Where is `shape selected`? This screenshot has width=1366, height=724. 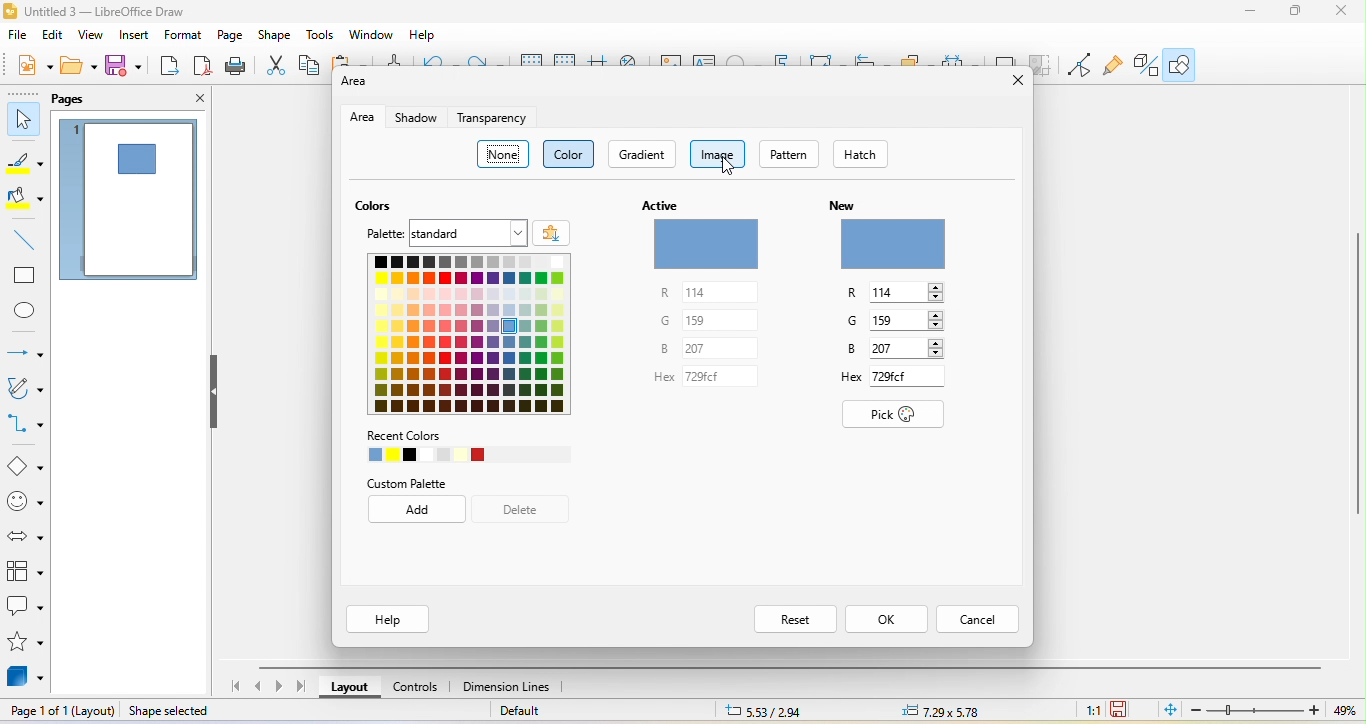 shape selected is located at coordinates (173, 712).